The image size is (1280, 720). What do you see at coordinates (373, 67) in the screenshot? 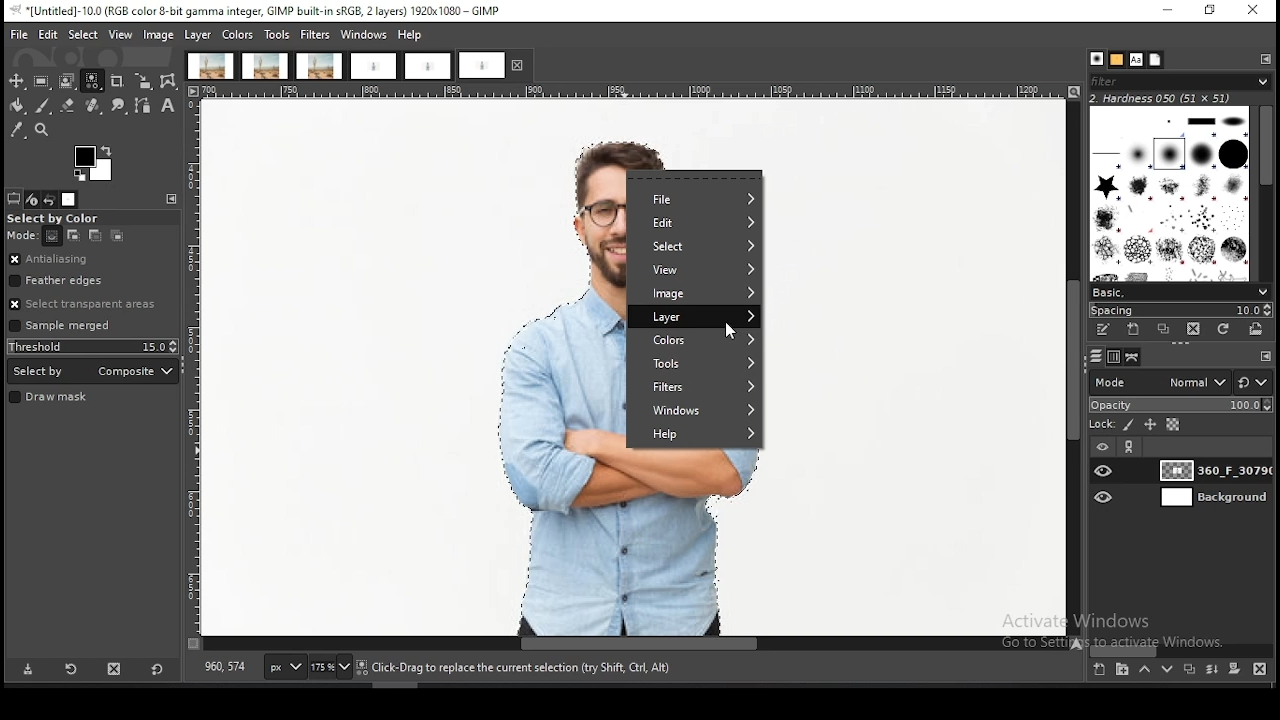
I see `project tab` at bounding box center [373, 67].